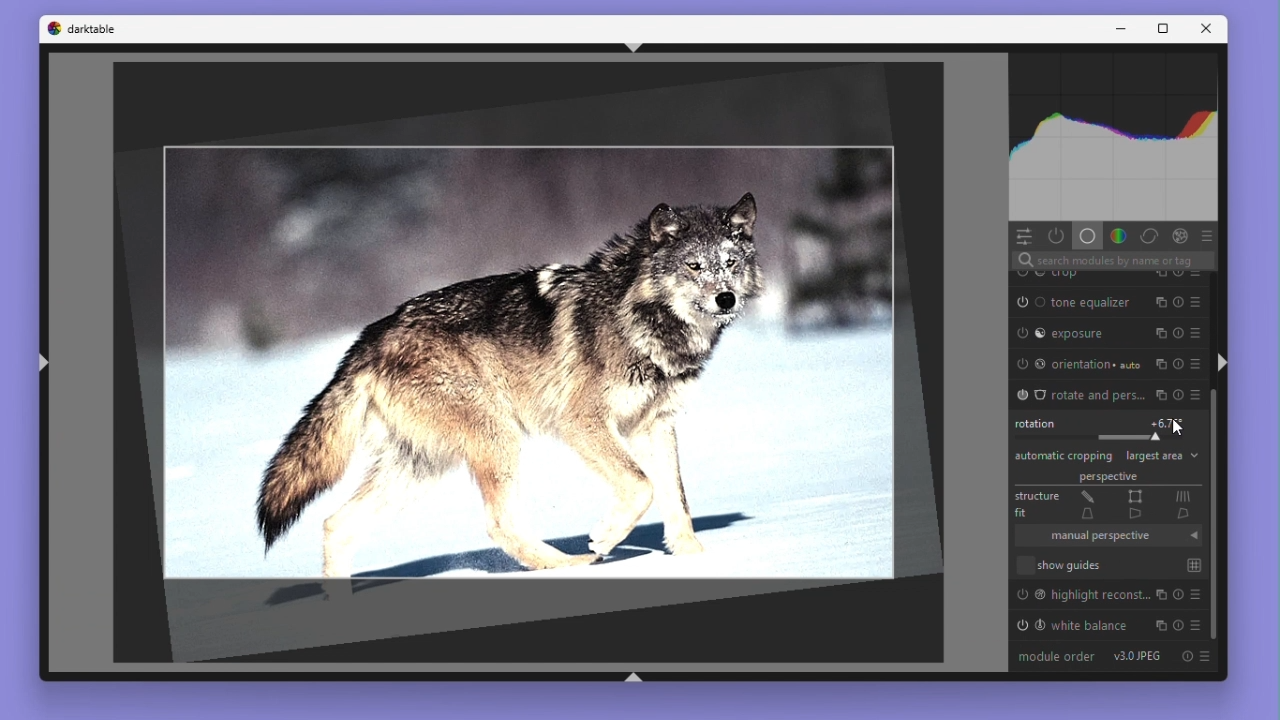  Describe the element at coordinates (1165, 31) in the screenshot. I see `Maximize` at that location.